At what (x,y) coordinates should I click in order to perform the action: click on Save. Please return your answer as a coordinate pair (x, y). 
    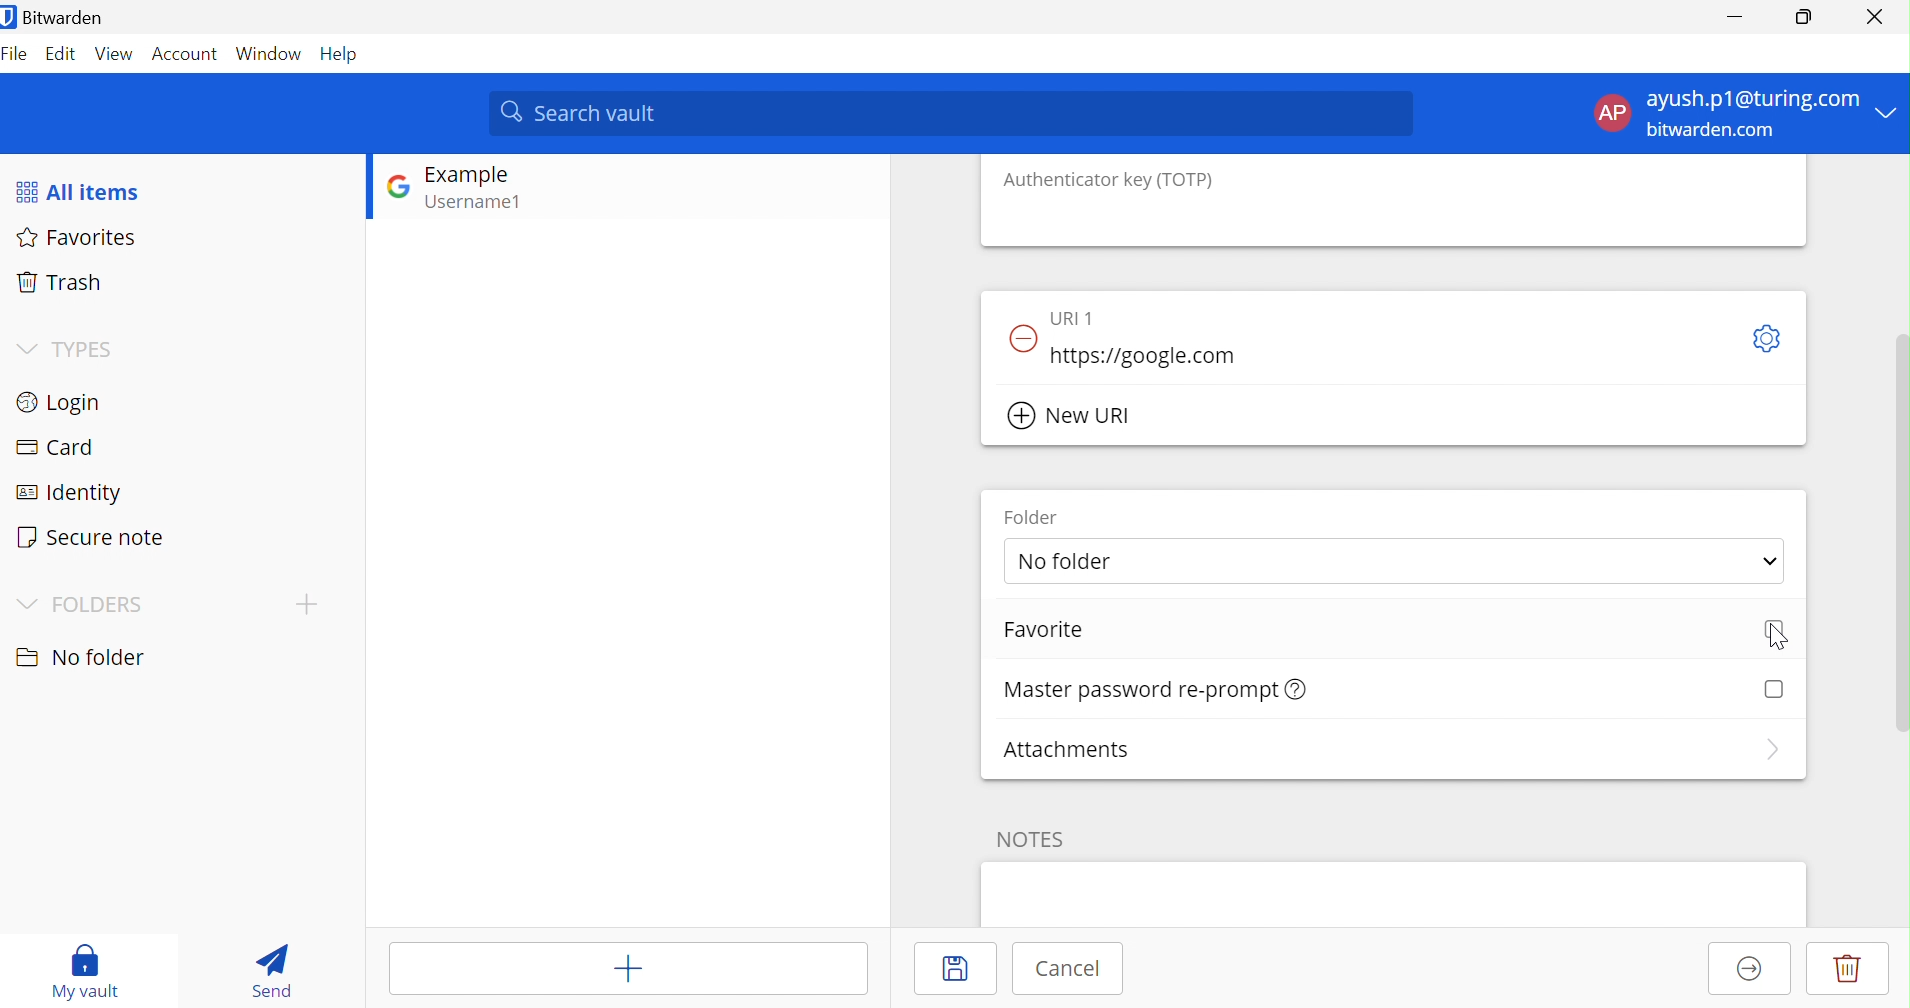
    Looking at the image, I should click on (958, 968).